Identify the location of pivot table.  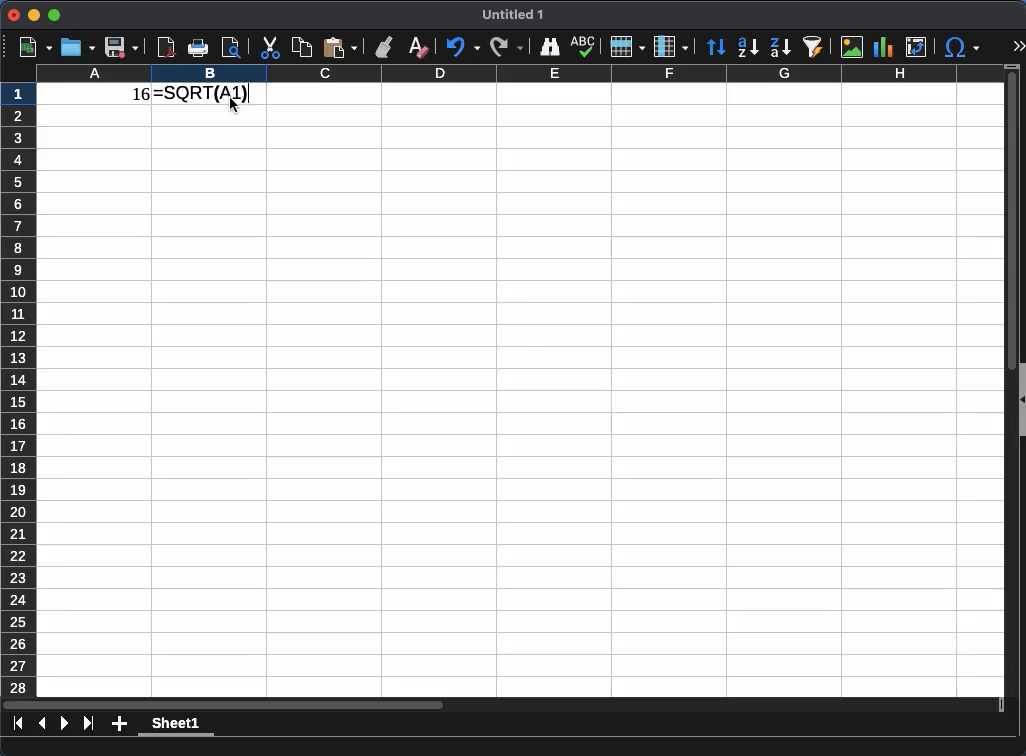
(917, 48).